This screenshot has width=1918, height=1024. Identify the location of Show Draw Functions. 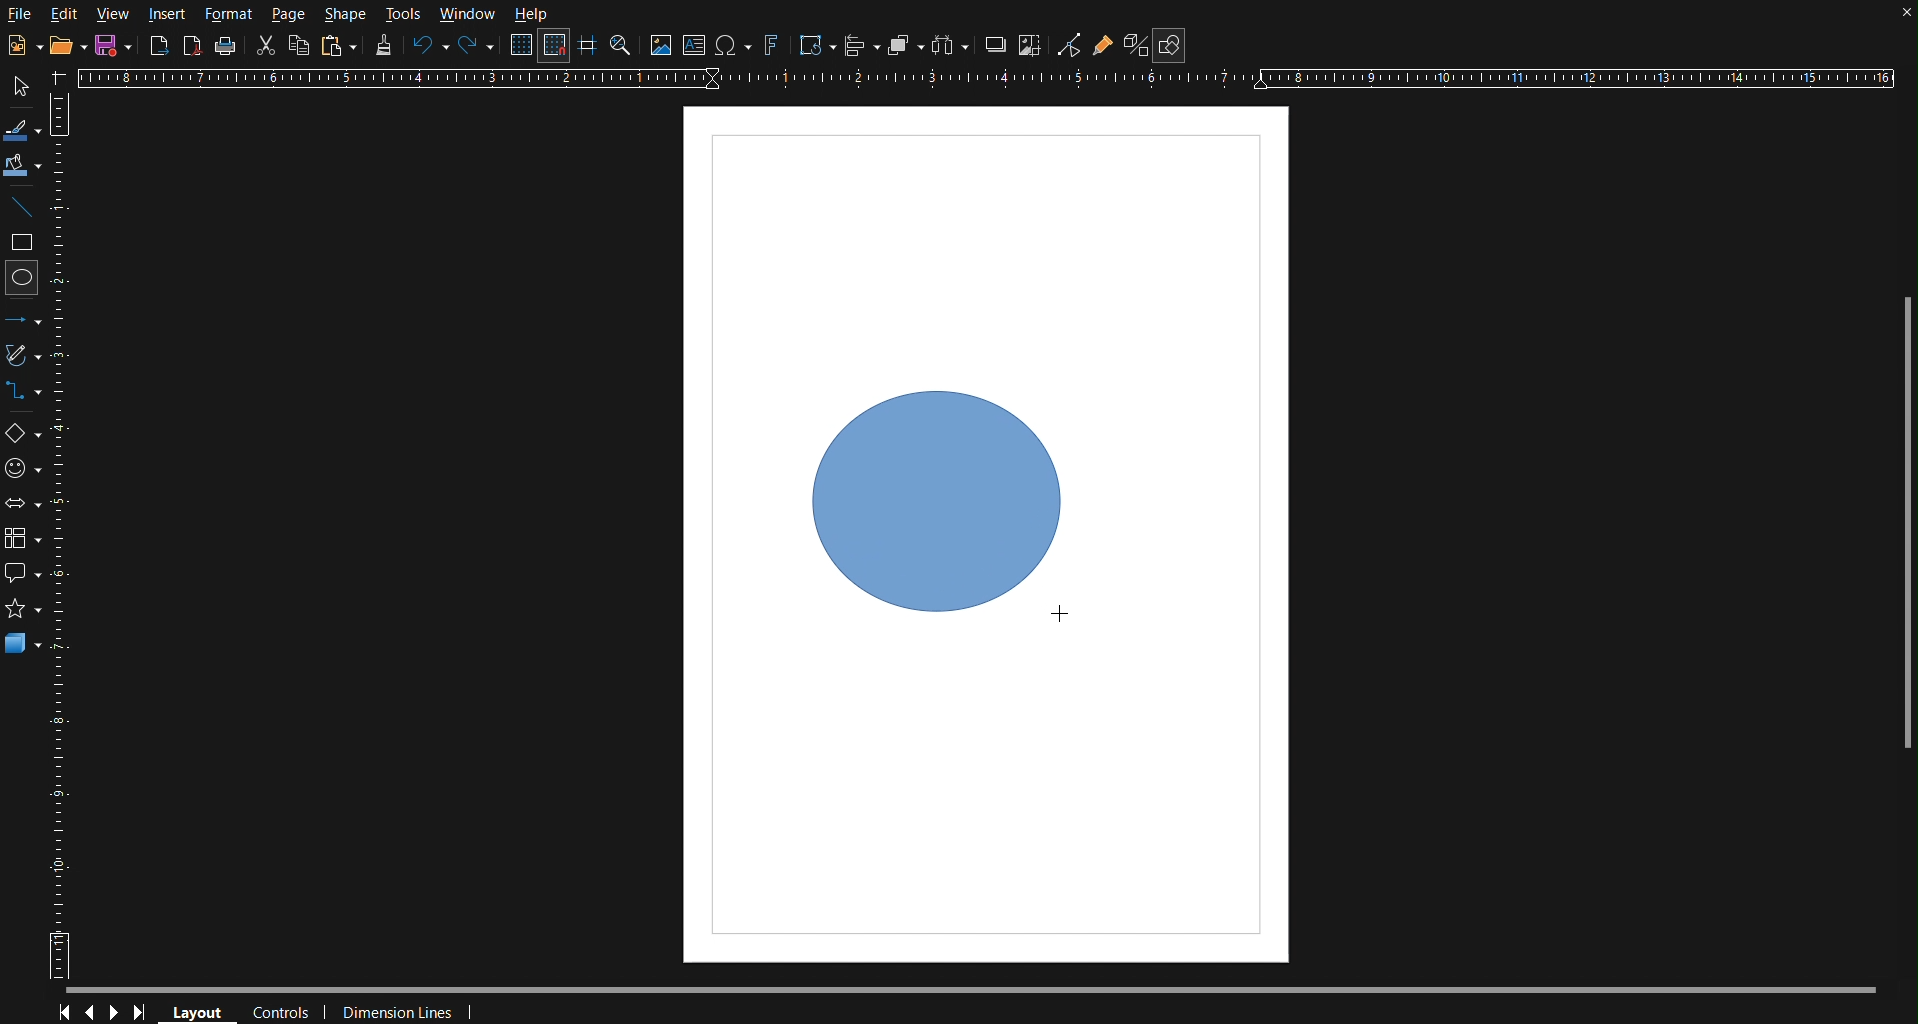
(1170, 46).